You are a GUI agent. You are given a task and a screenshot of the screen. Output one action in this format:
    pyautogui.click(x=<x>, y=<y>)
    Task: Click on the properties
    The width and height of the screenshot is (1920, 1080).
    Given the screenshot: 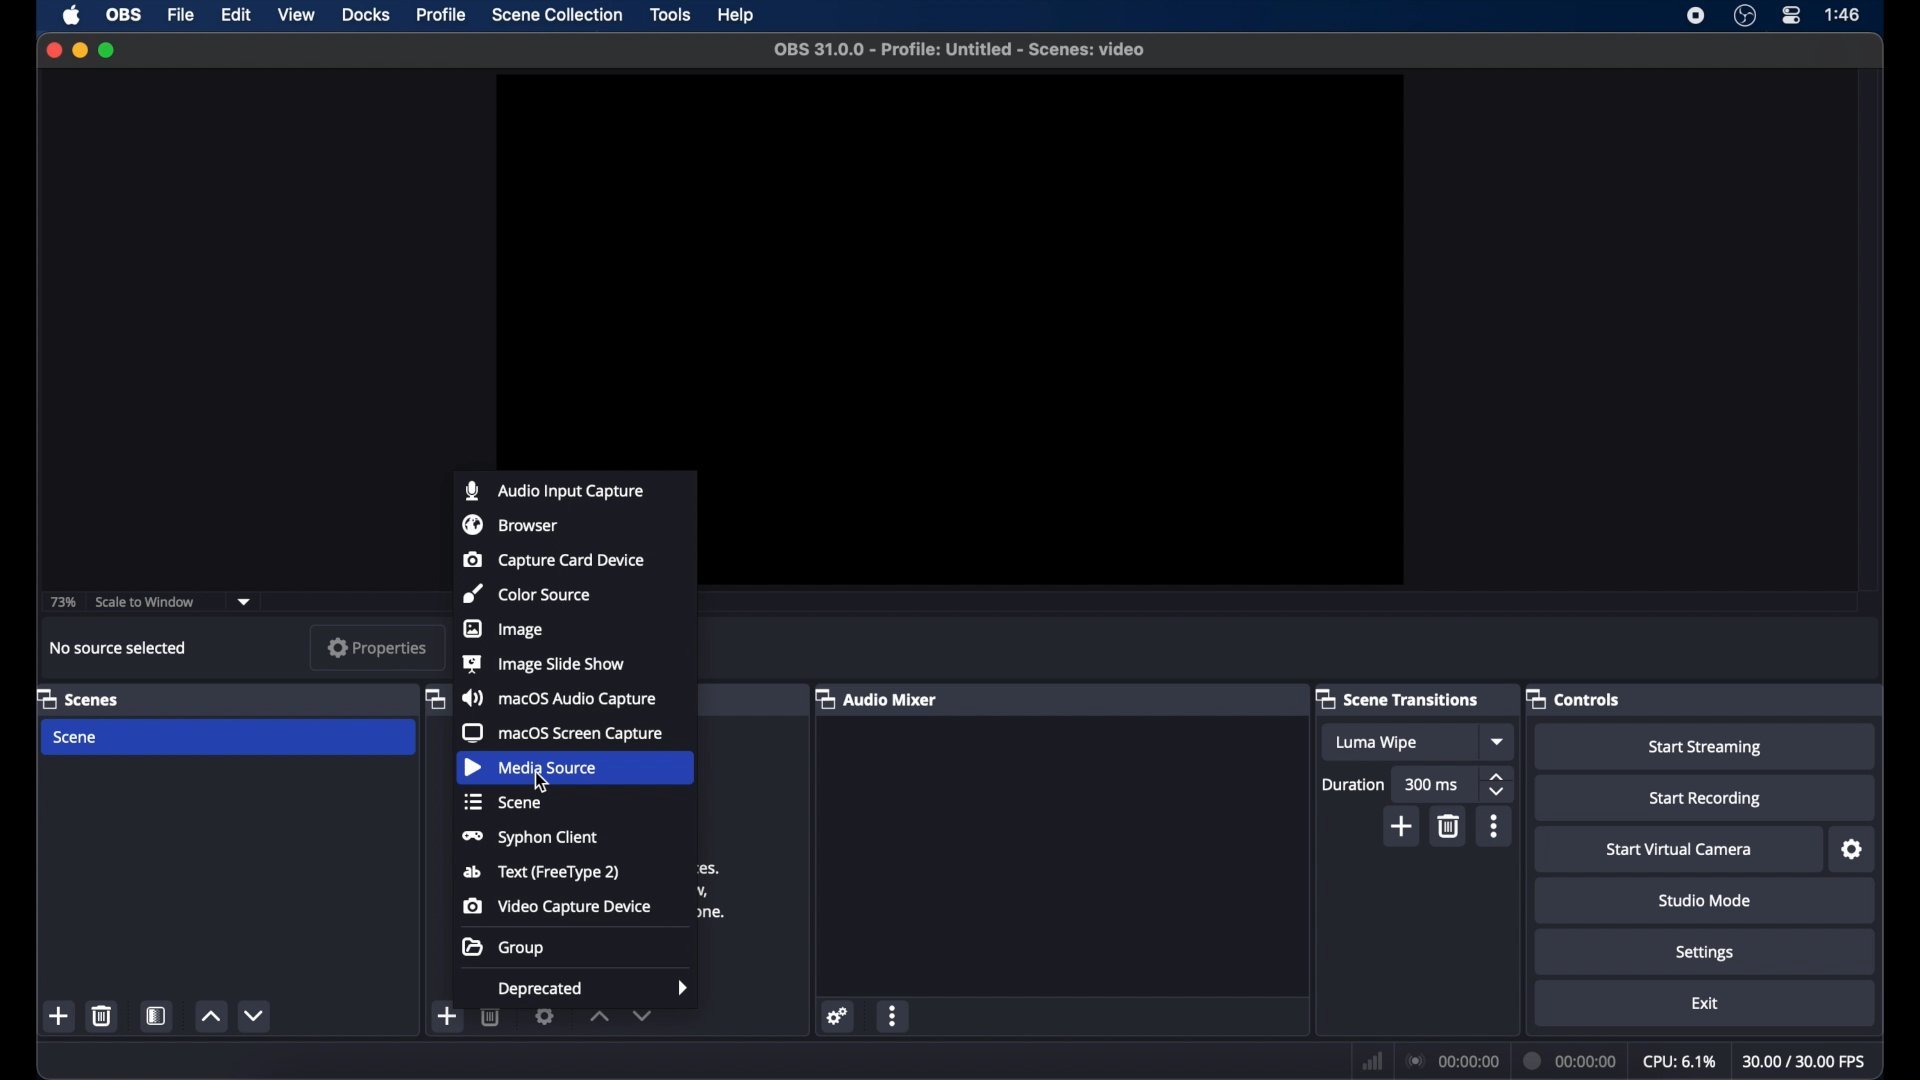 What is the action you would take?
    pyautogui.click(x=378, y=646)
    